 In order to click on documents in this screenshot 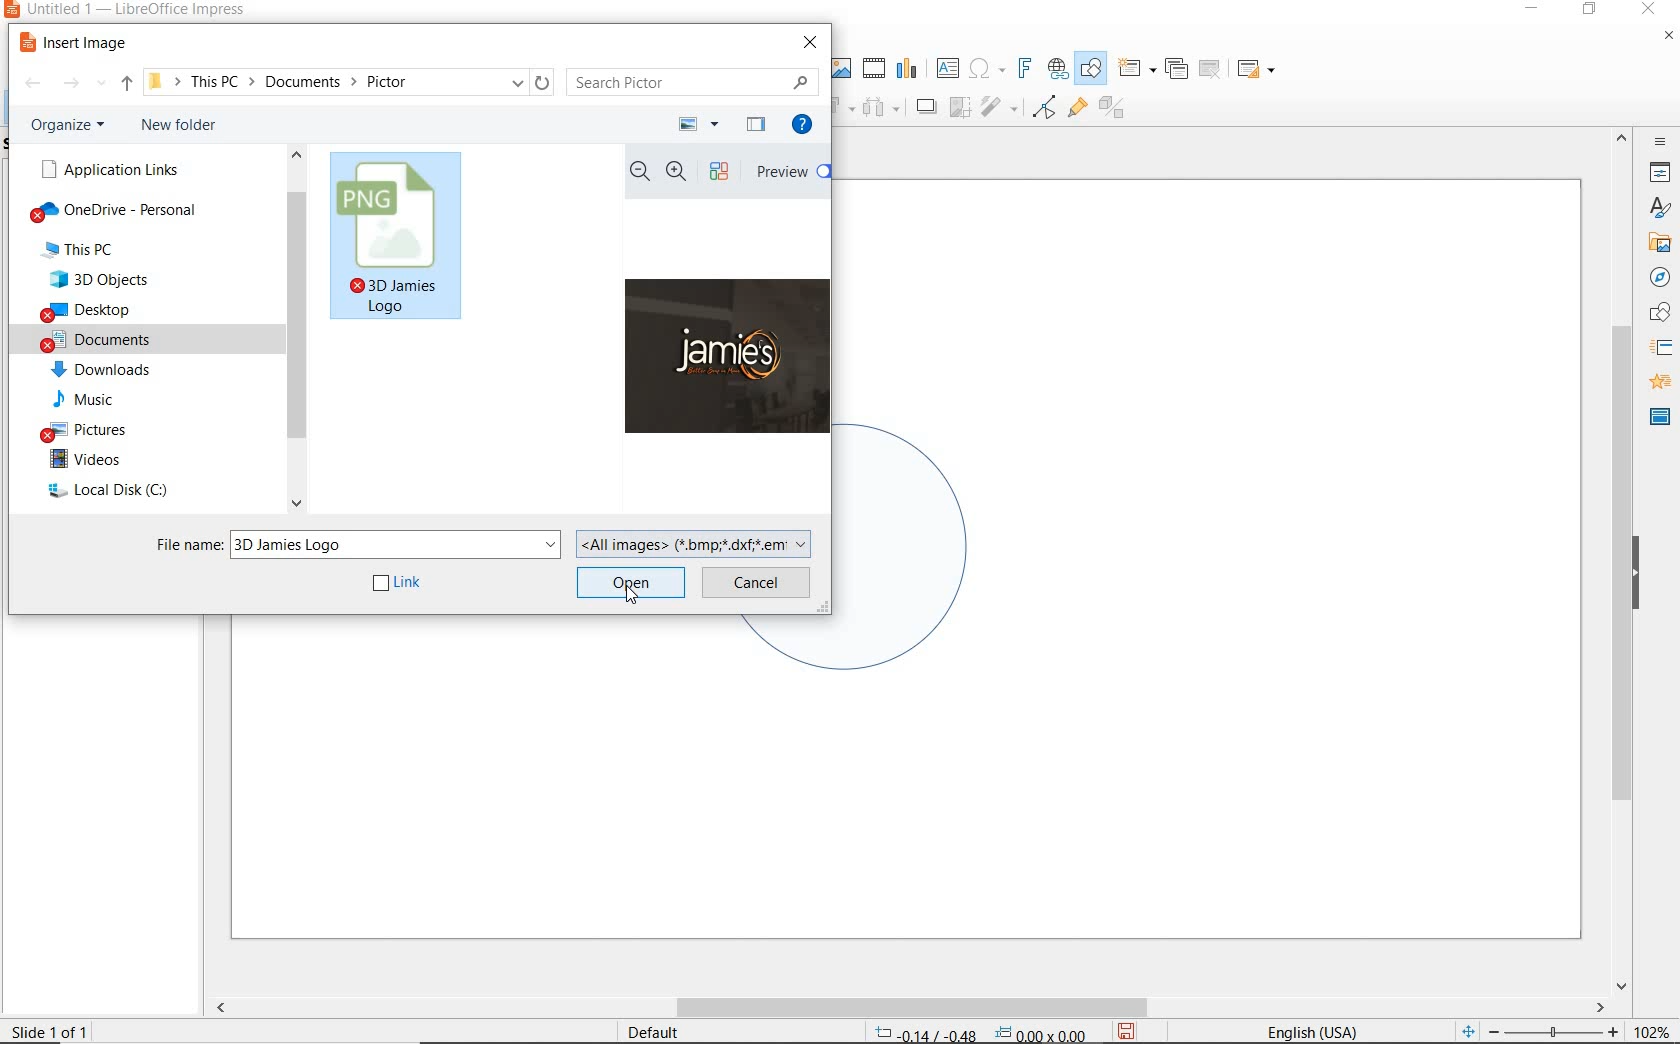, I will do `click(116, 339)`.